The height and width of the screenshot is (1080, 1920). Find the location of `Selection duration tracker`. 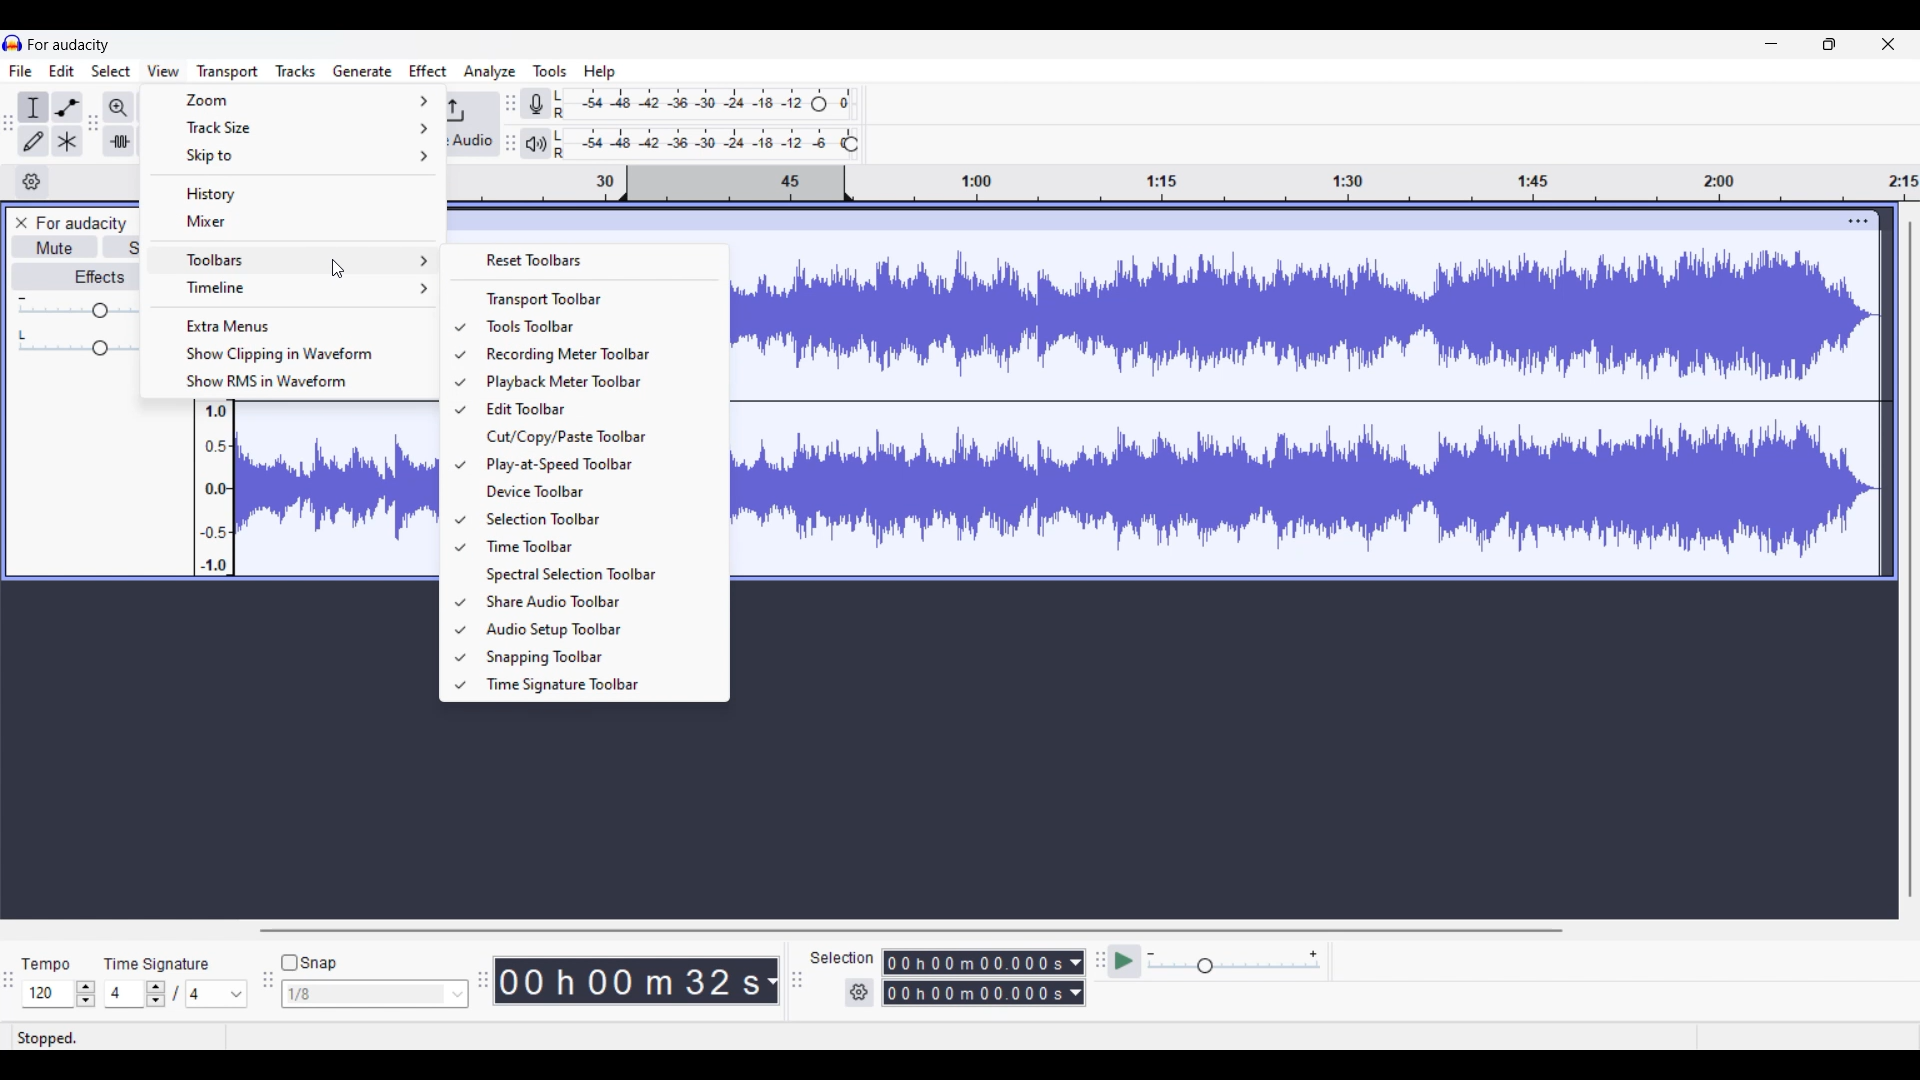

Selection duration tracker is located at coordinates (975, 993).